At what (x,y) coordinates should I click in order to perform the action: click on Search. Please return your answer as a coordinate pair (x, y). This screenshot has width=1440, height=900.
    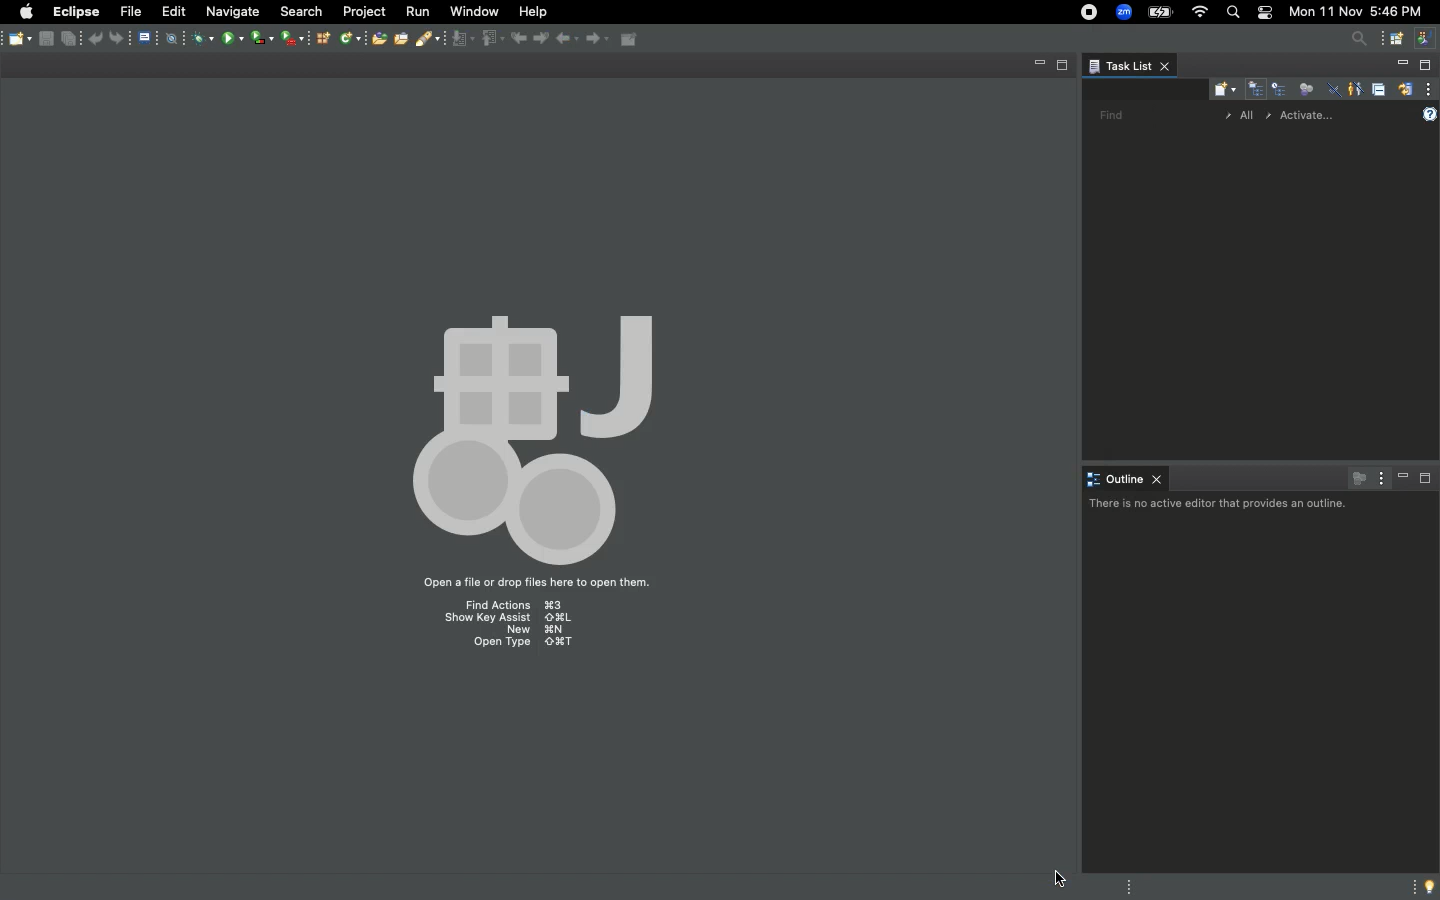
    Looking at the image, I should click on (301, 10).